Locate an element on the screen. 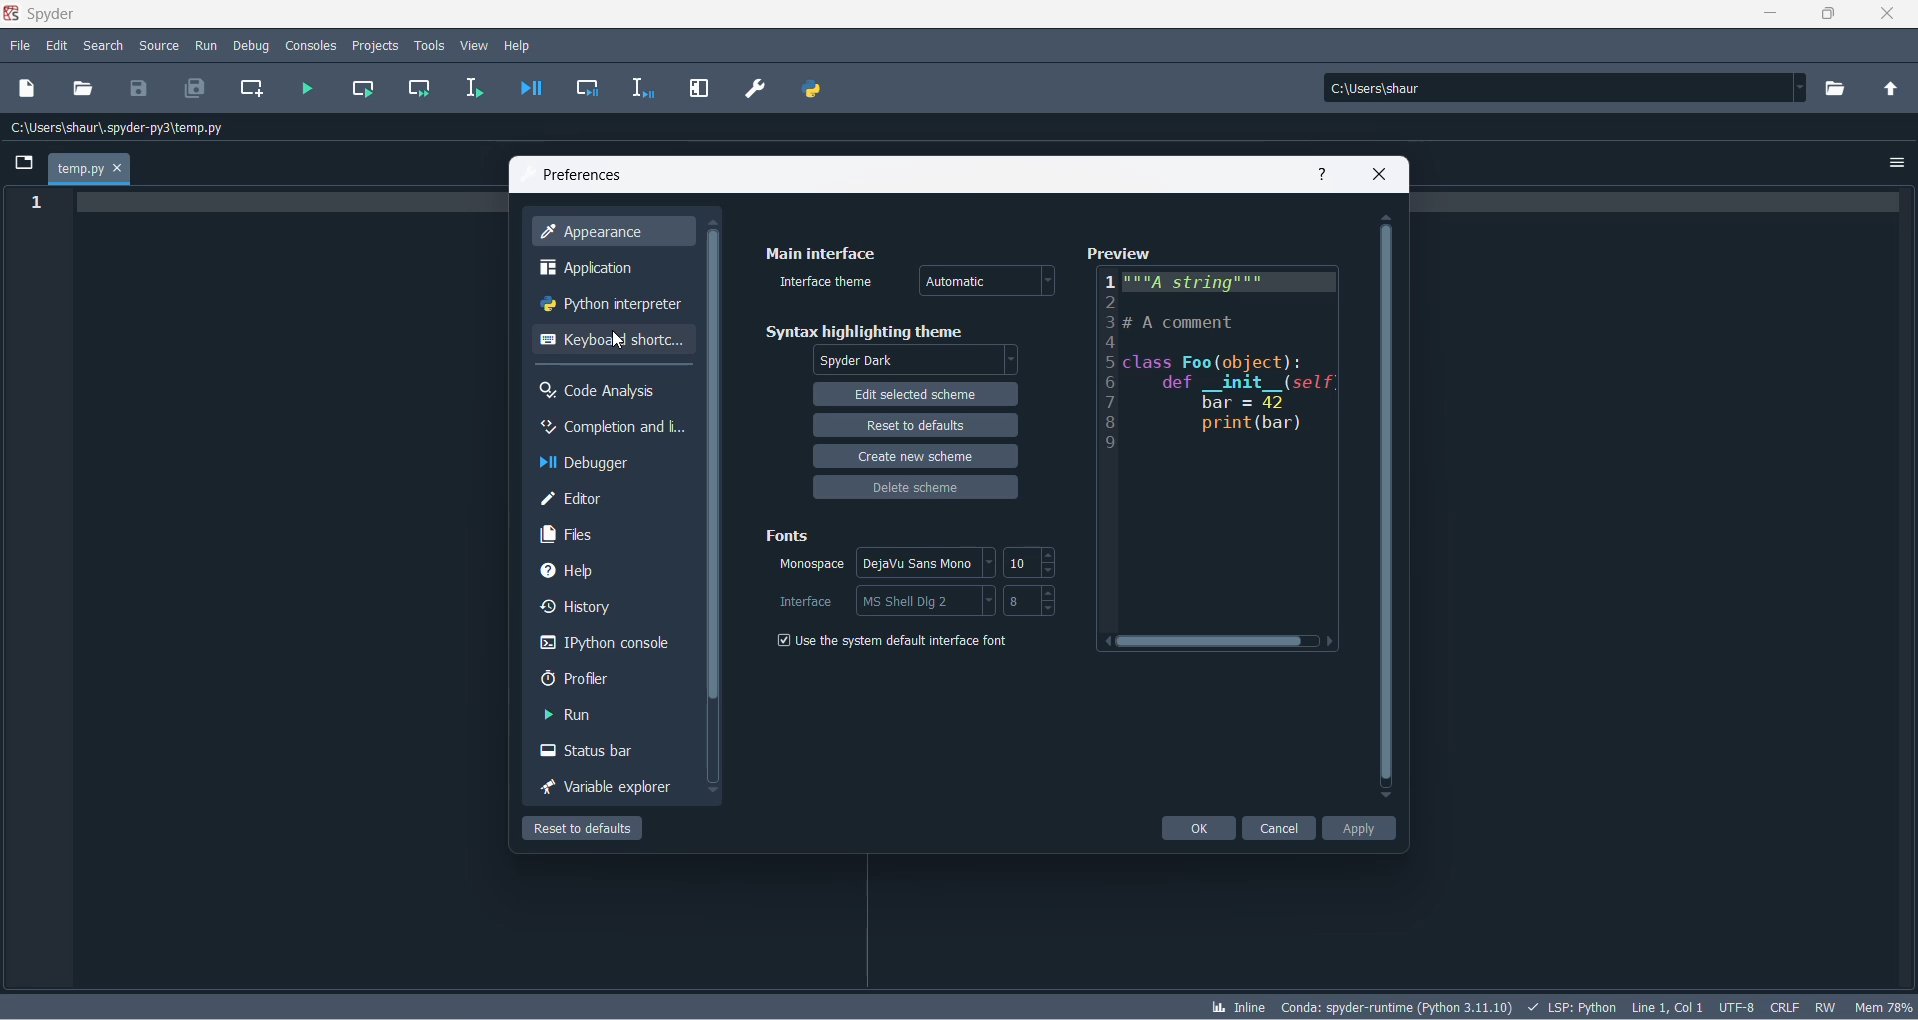 The width and height of the screenshot is (1918, 1020). variable exploreer is located at coordinates (606, 790).